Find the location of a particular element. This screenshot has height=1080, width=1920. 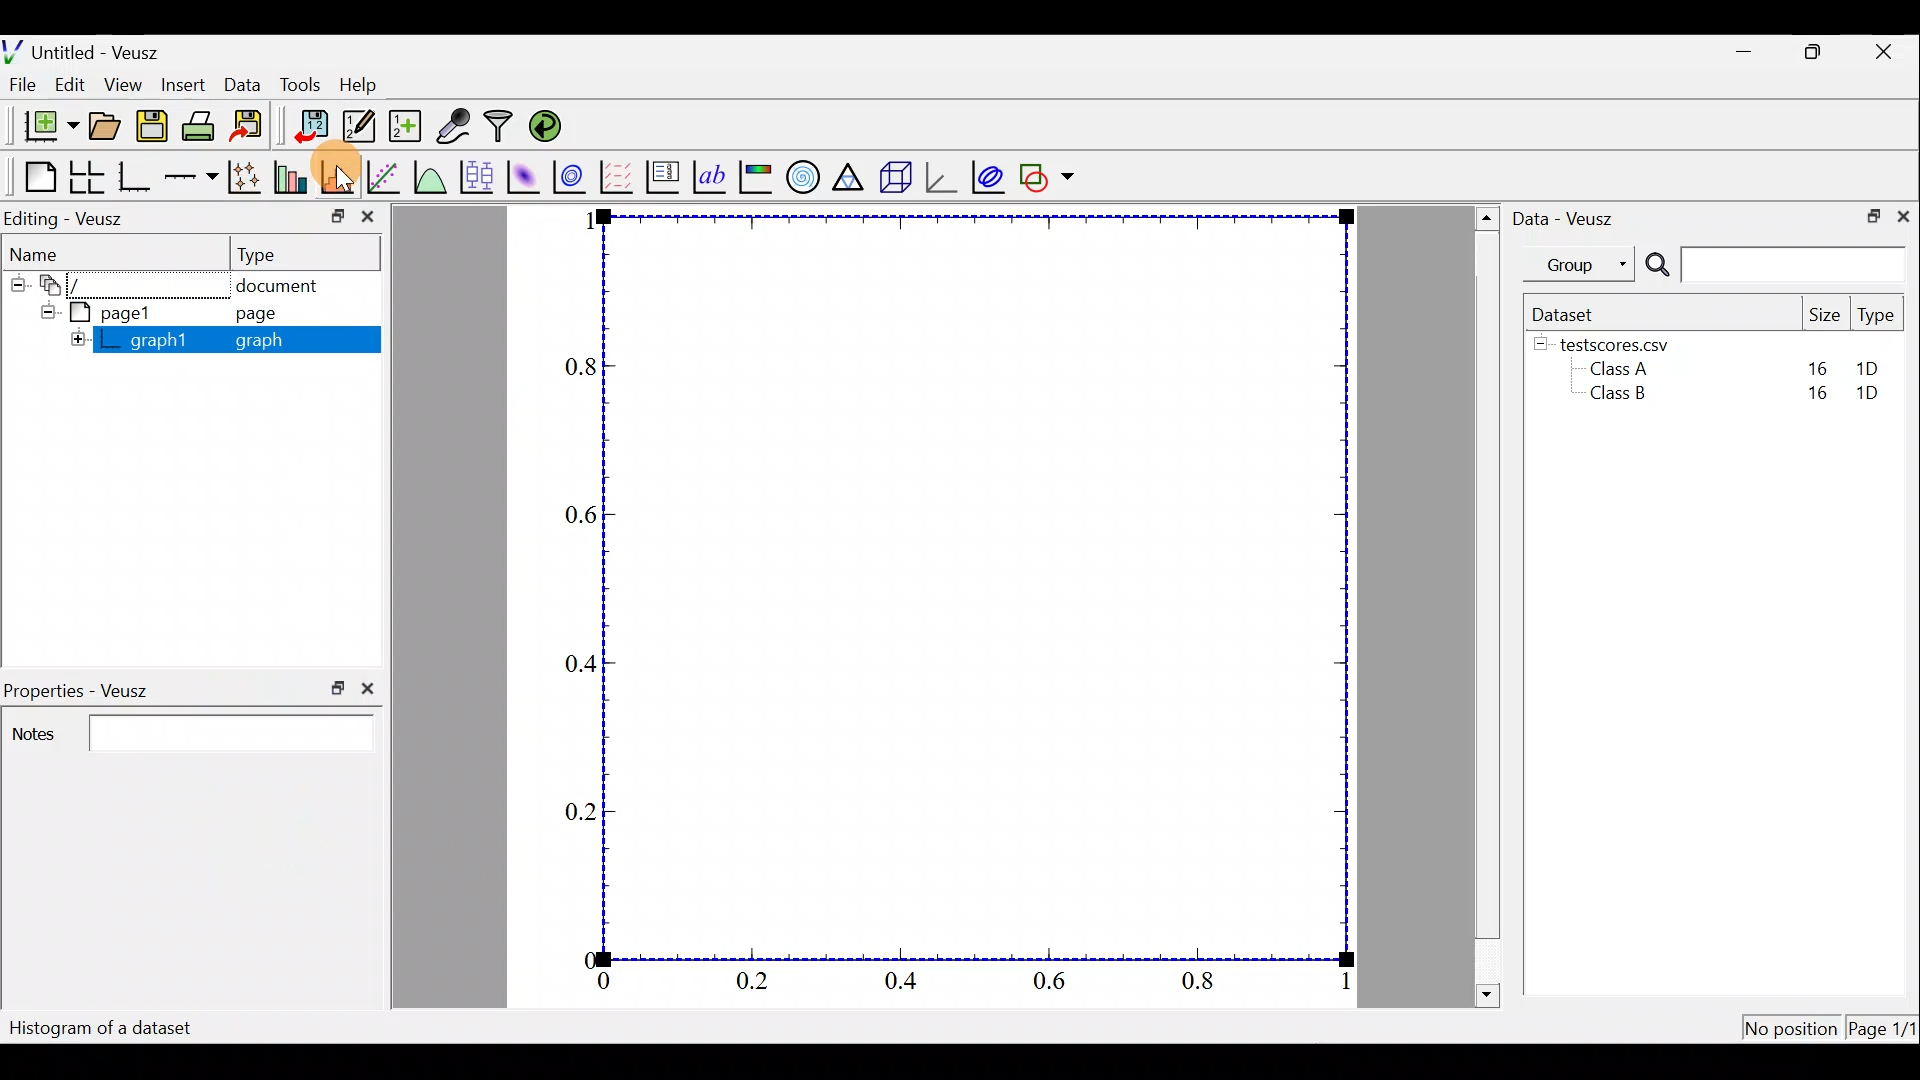

Insert is located at coordinates (178, 82).